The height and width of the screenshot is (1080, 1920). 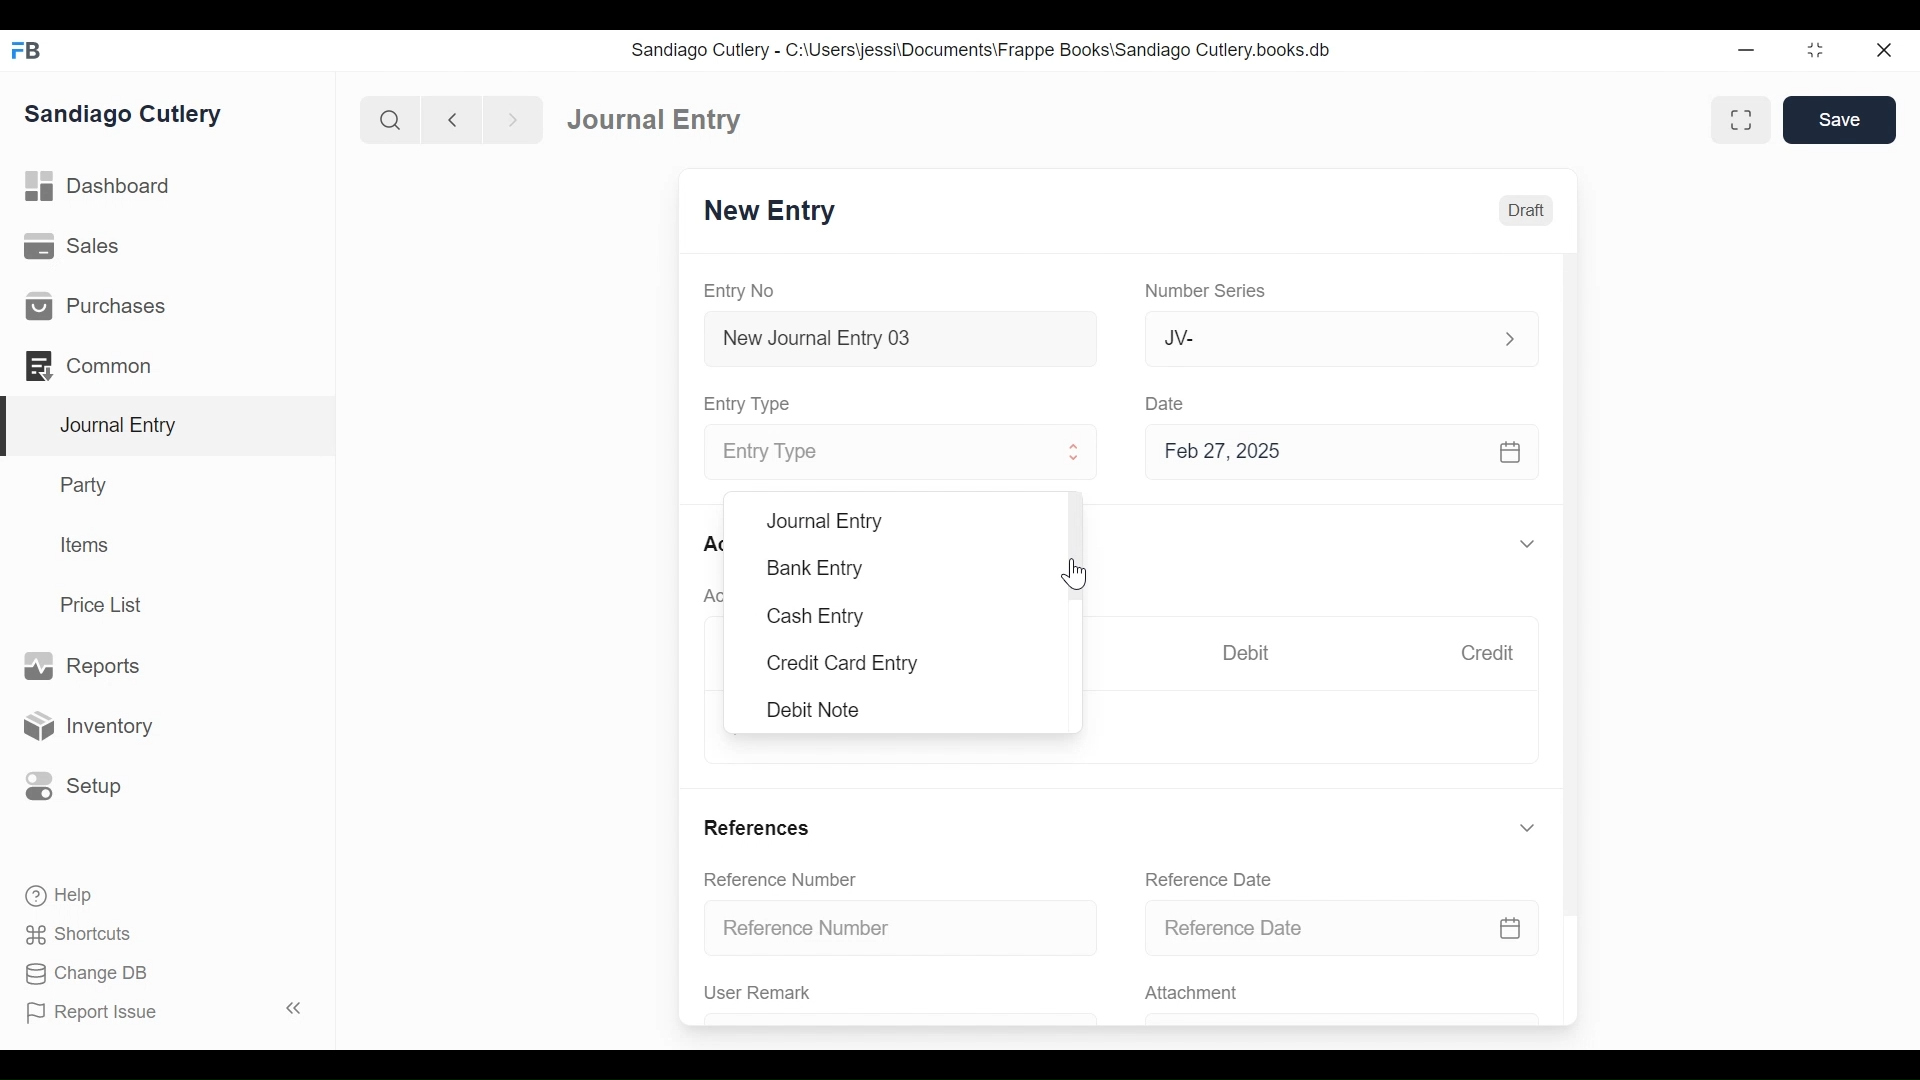 I want to click on Report Issue, so click(x=93, y=1013).